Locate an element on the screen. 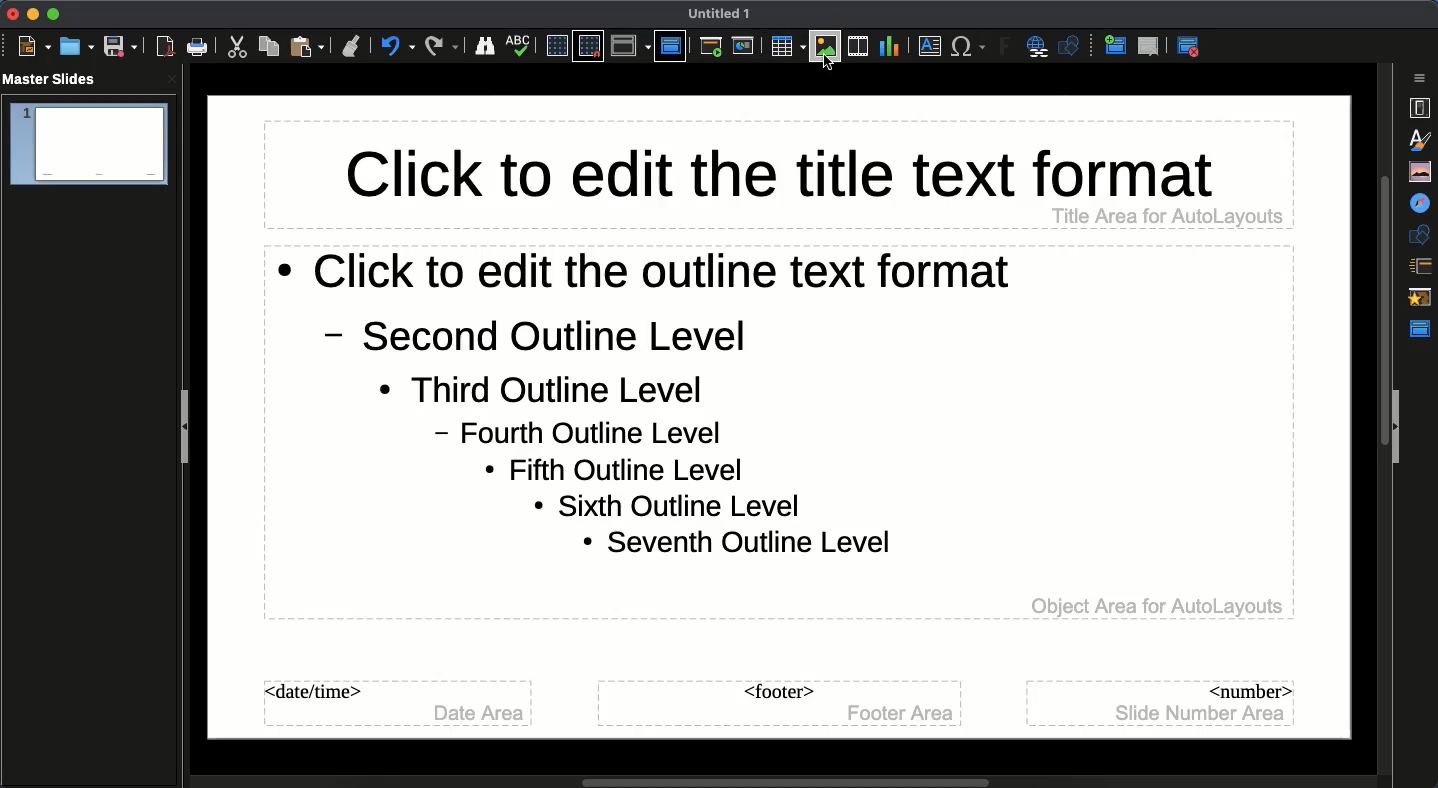  Copy is located at coordinates (269, 46).